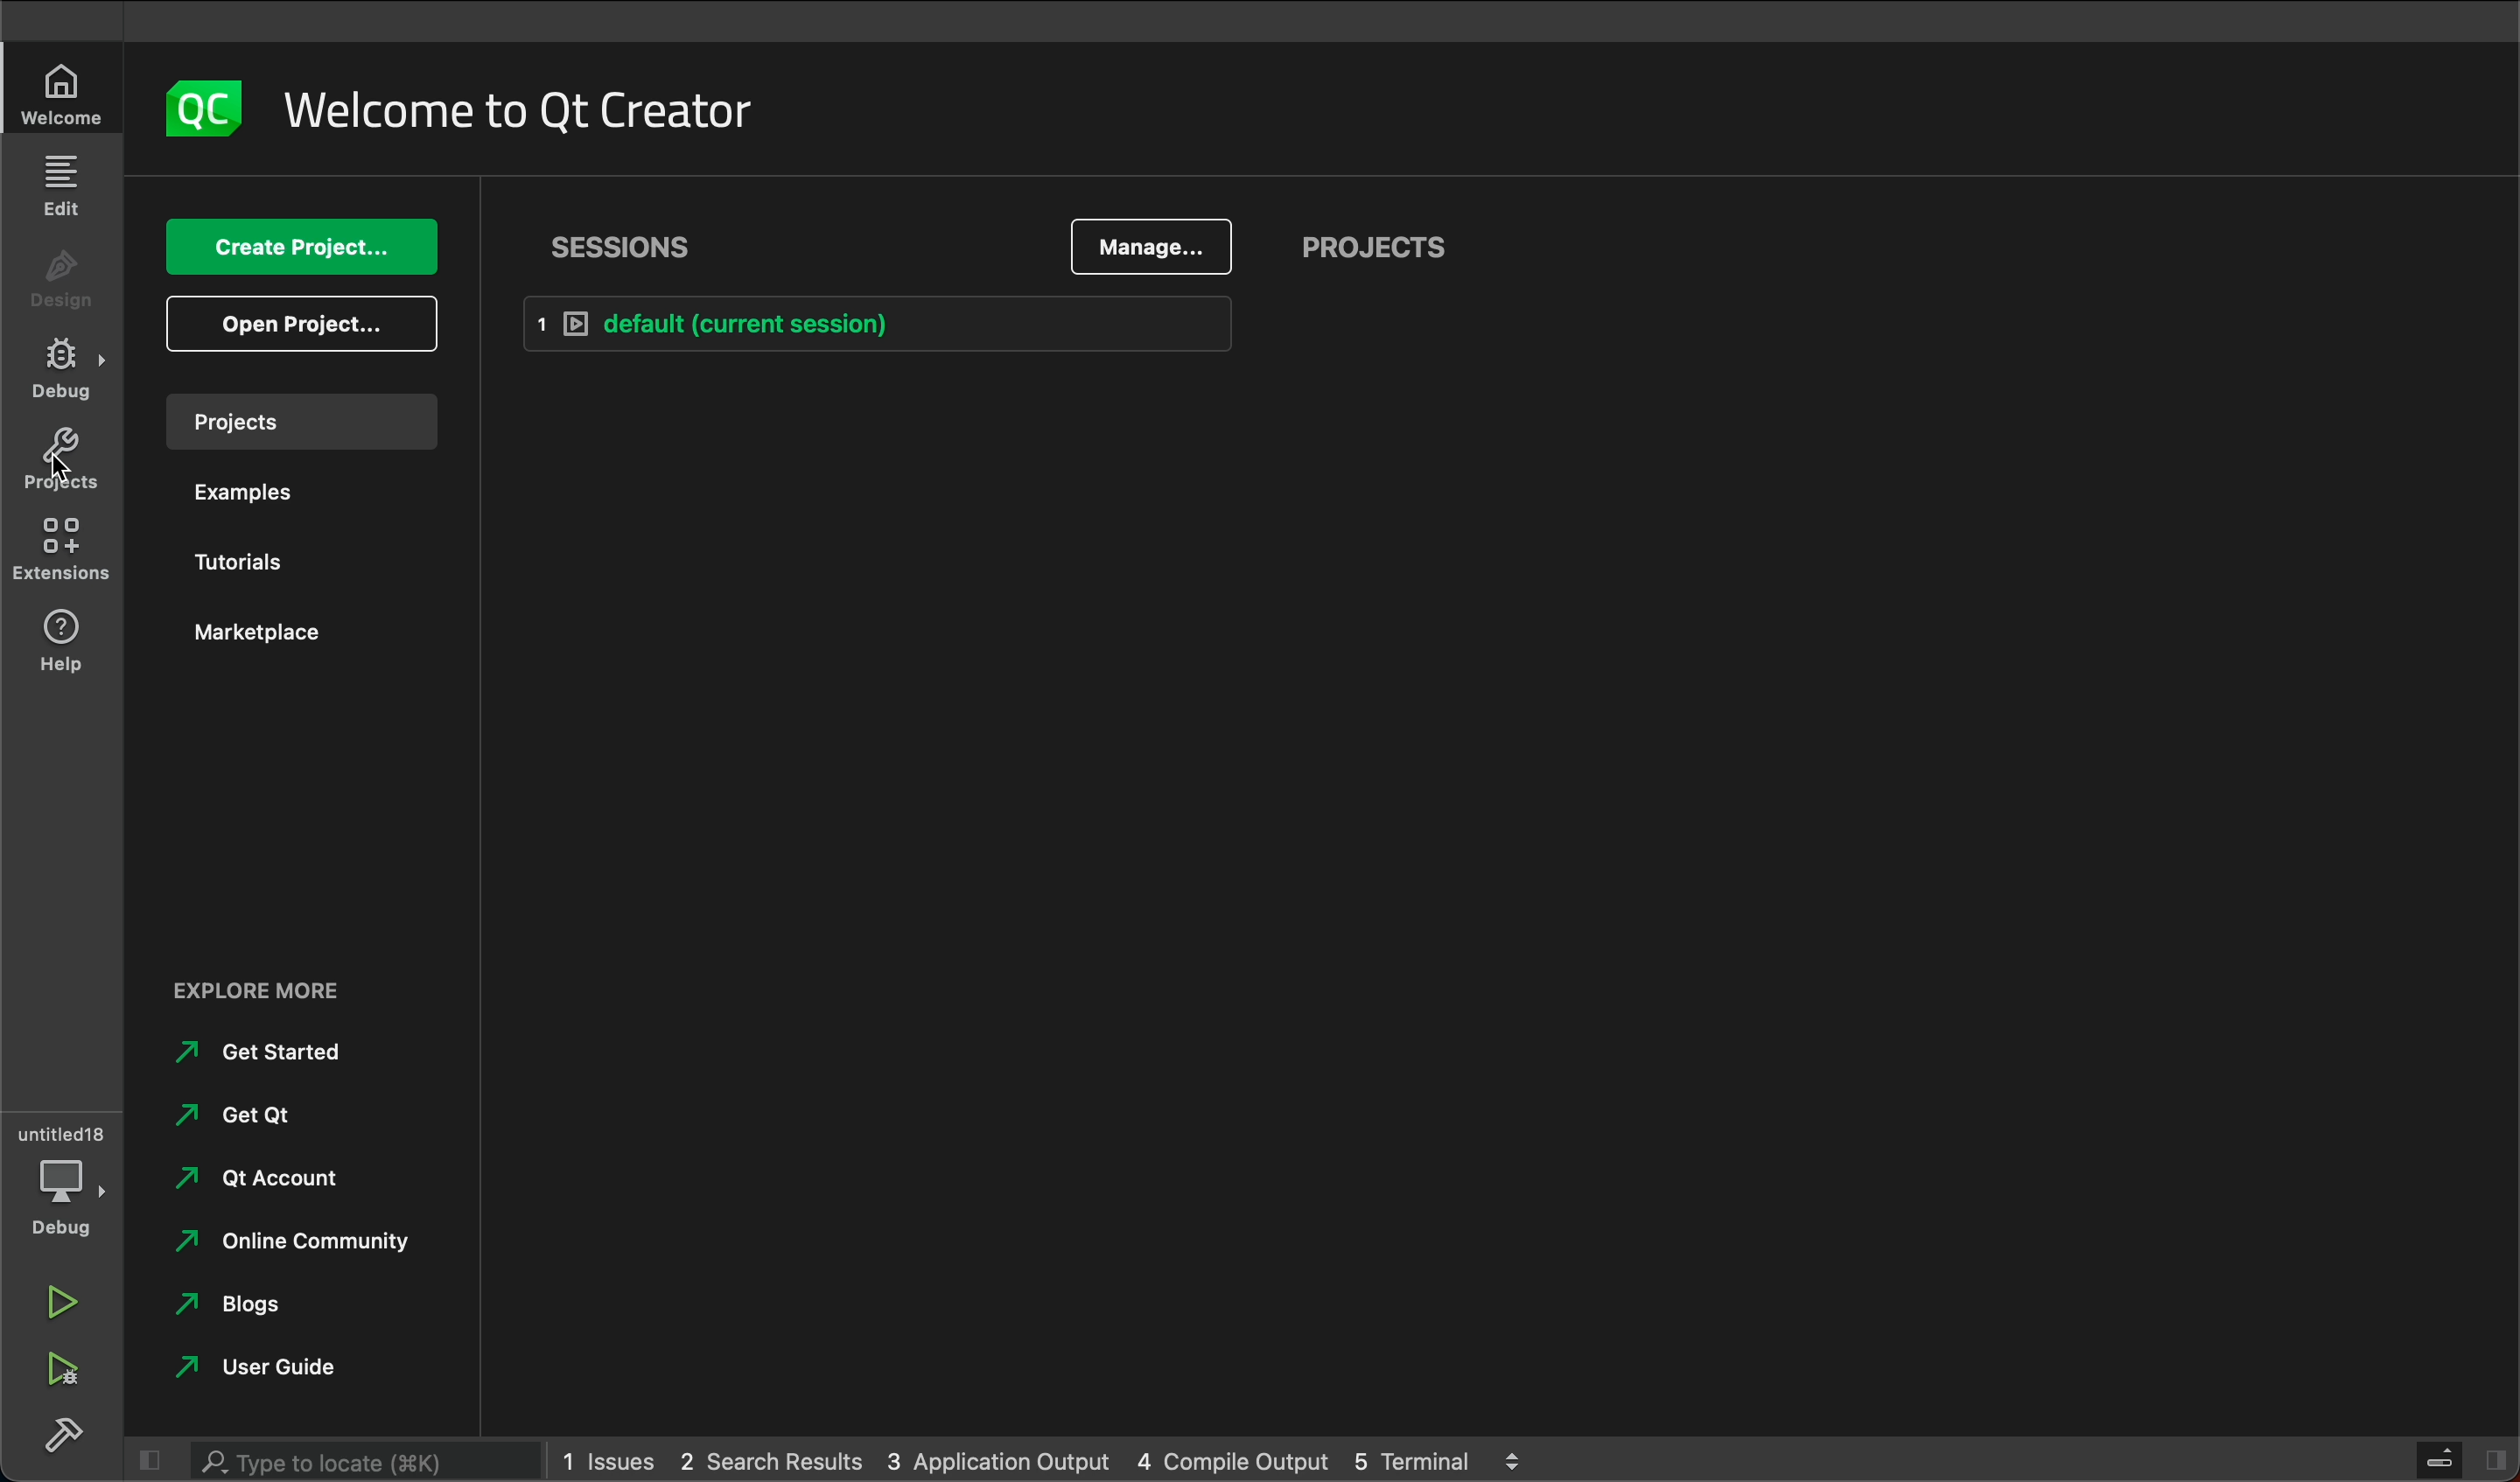 This screenshot has width=2520, height=1482. What do you see at coordinates (287, 635) in the screenshot?
I see `marketplace` at bounding box center [287, 635].